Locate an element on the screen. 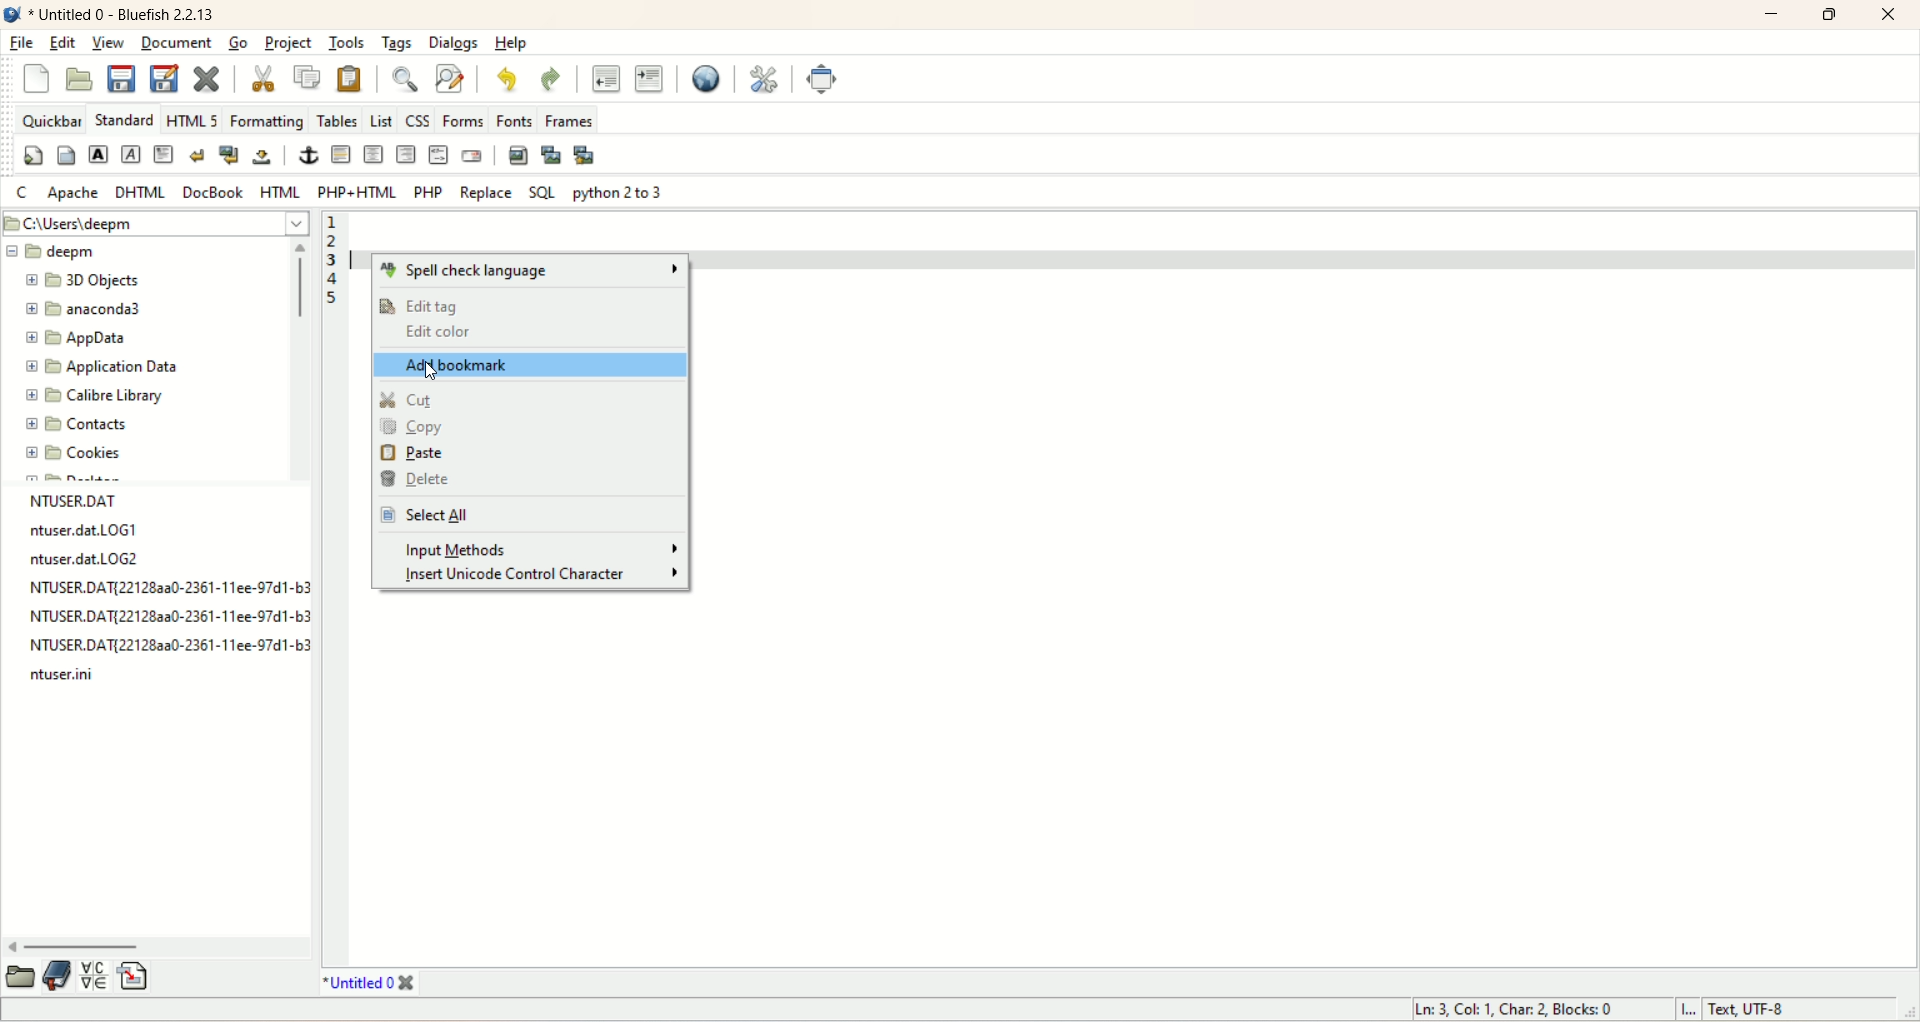  anchor/hyperlink is located at coordinates (308, 156).